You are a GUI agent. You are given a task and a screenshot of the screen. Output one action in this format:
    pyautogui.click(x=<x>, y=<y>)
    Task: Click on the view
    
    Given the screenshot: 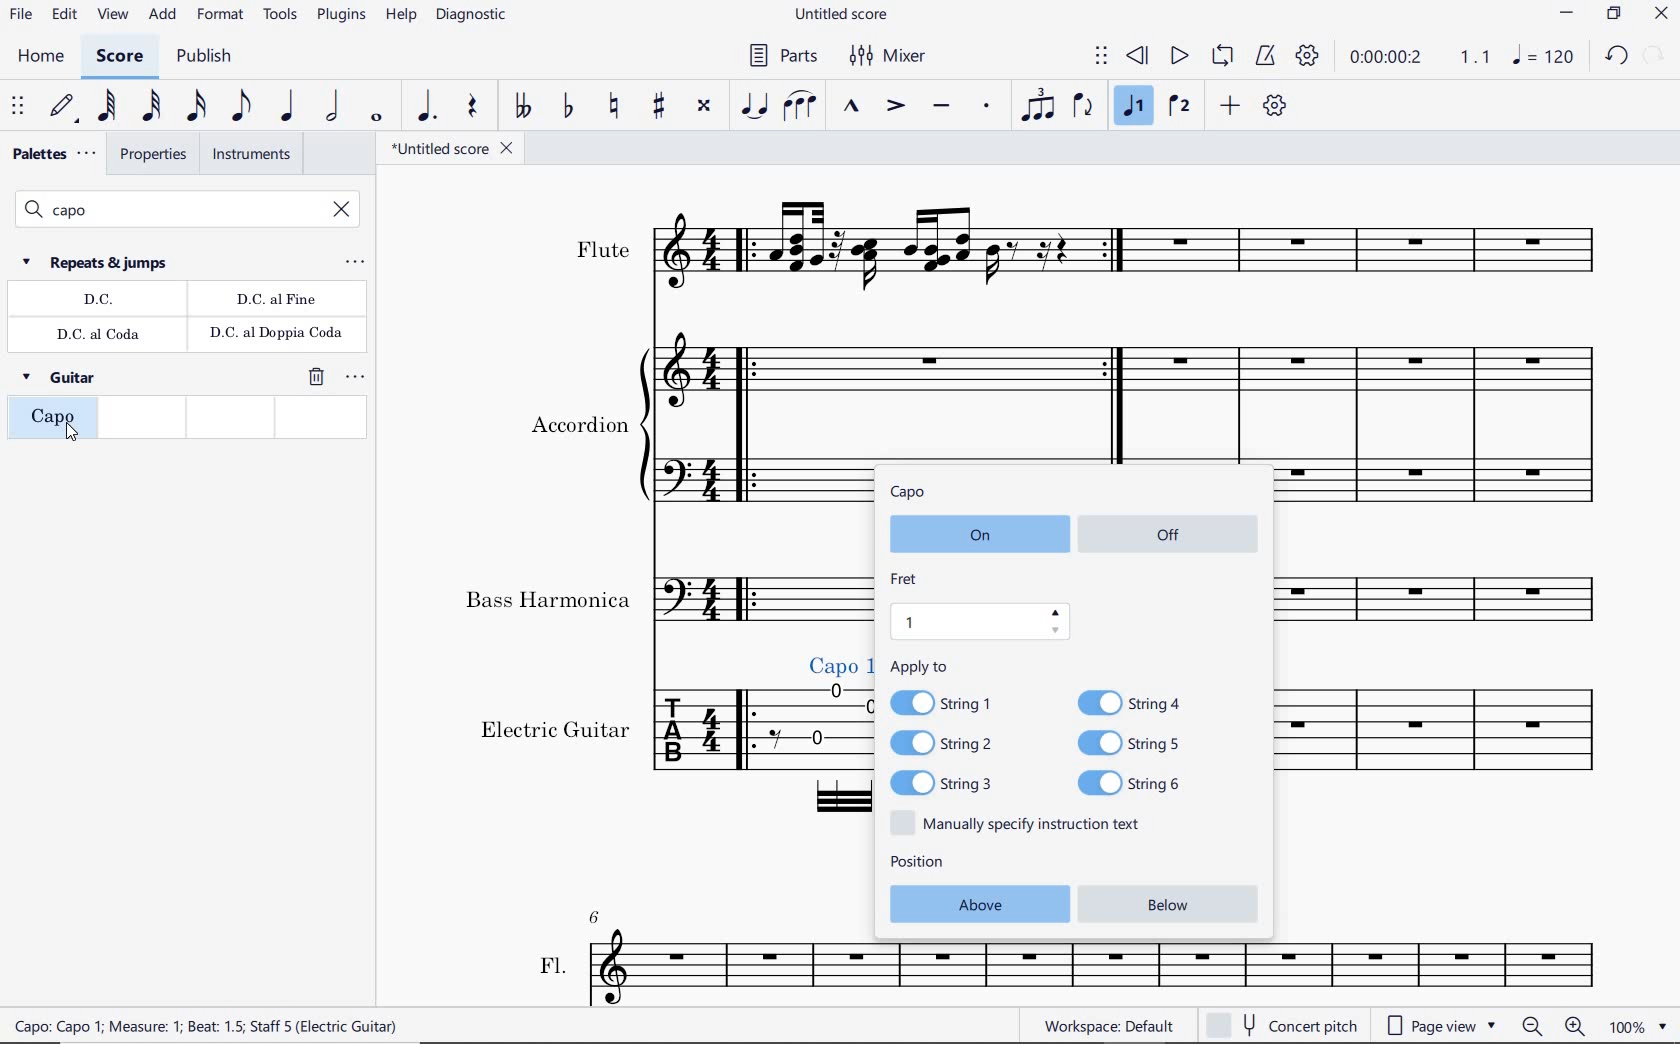 What is the action you would take?
    pyautogui.click(x=113, y=16)
    